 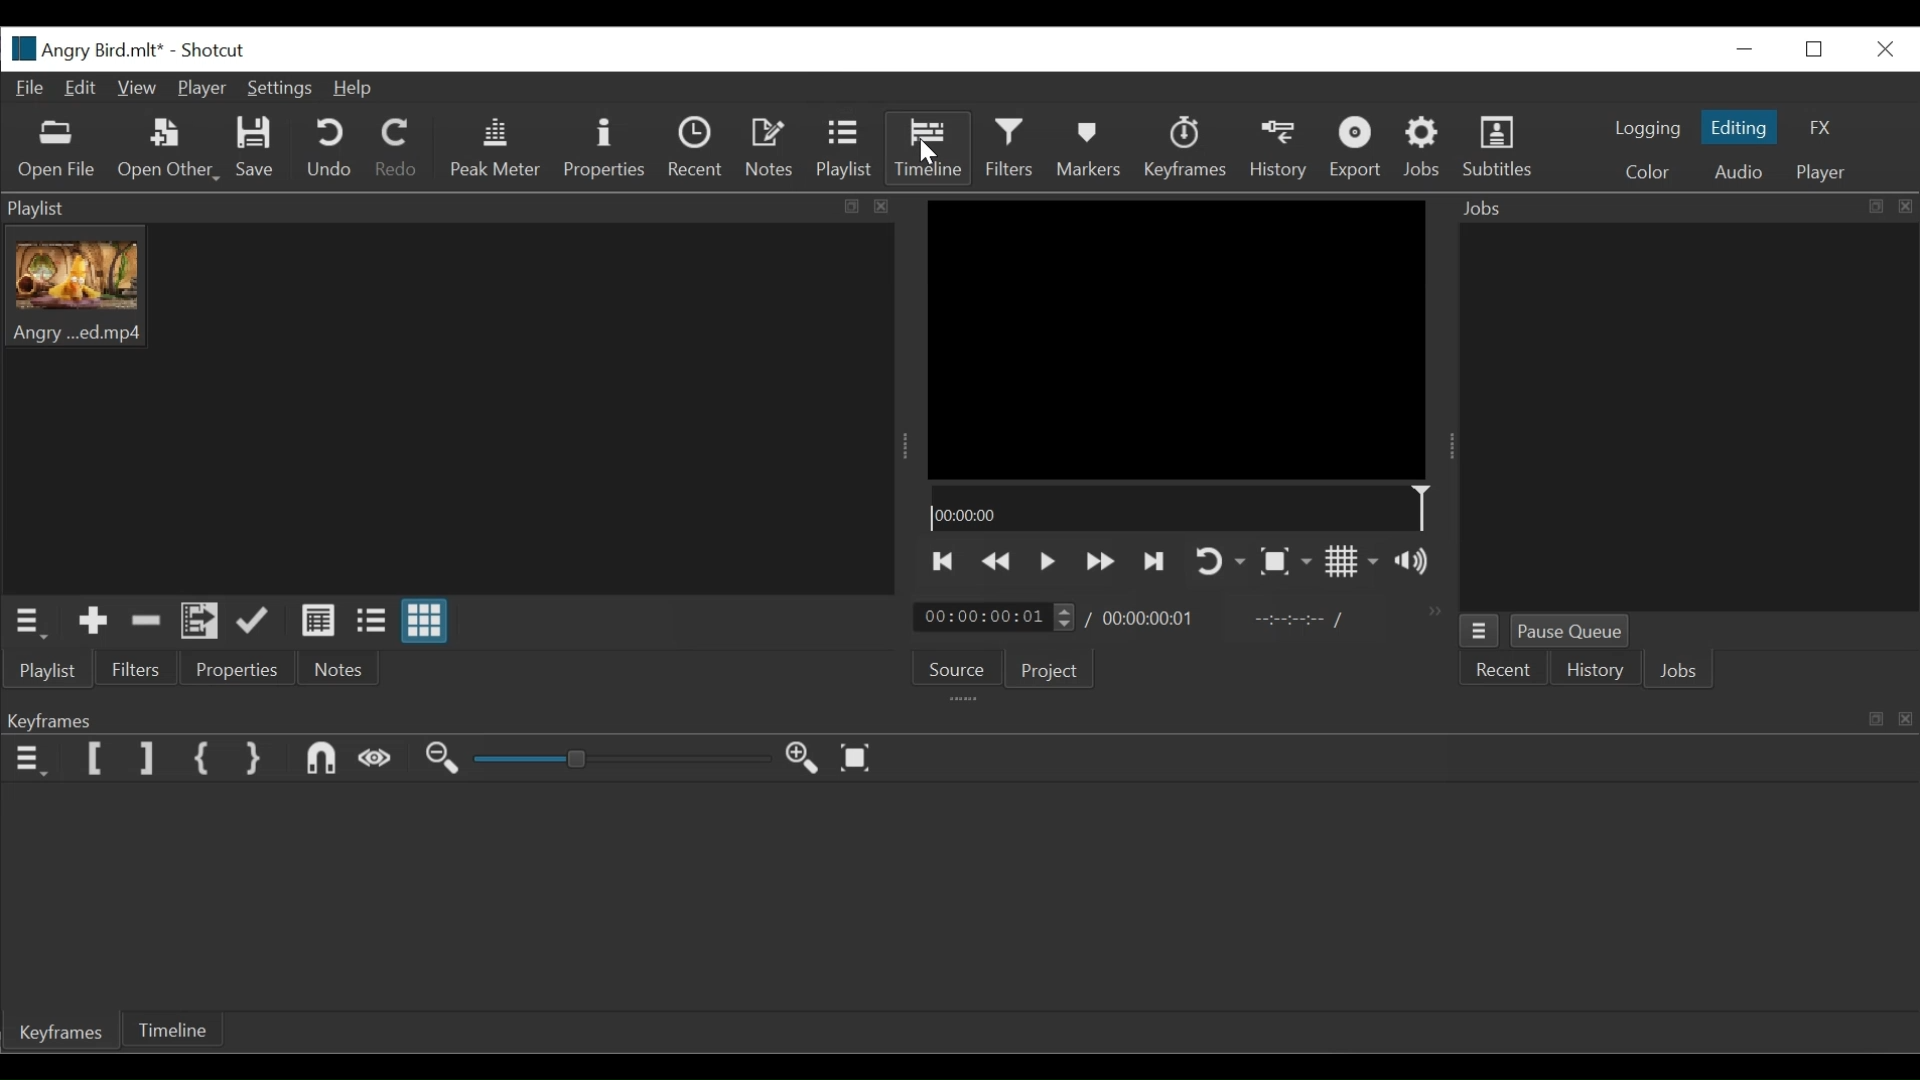 I want to click on Show volume control, so click(x=1415, y=563).